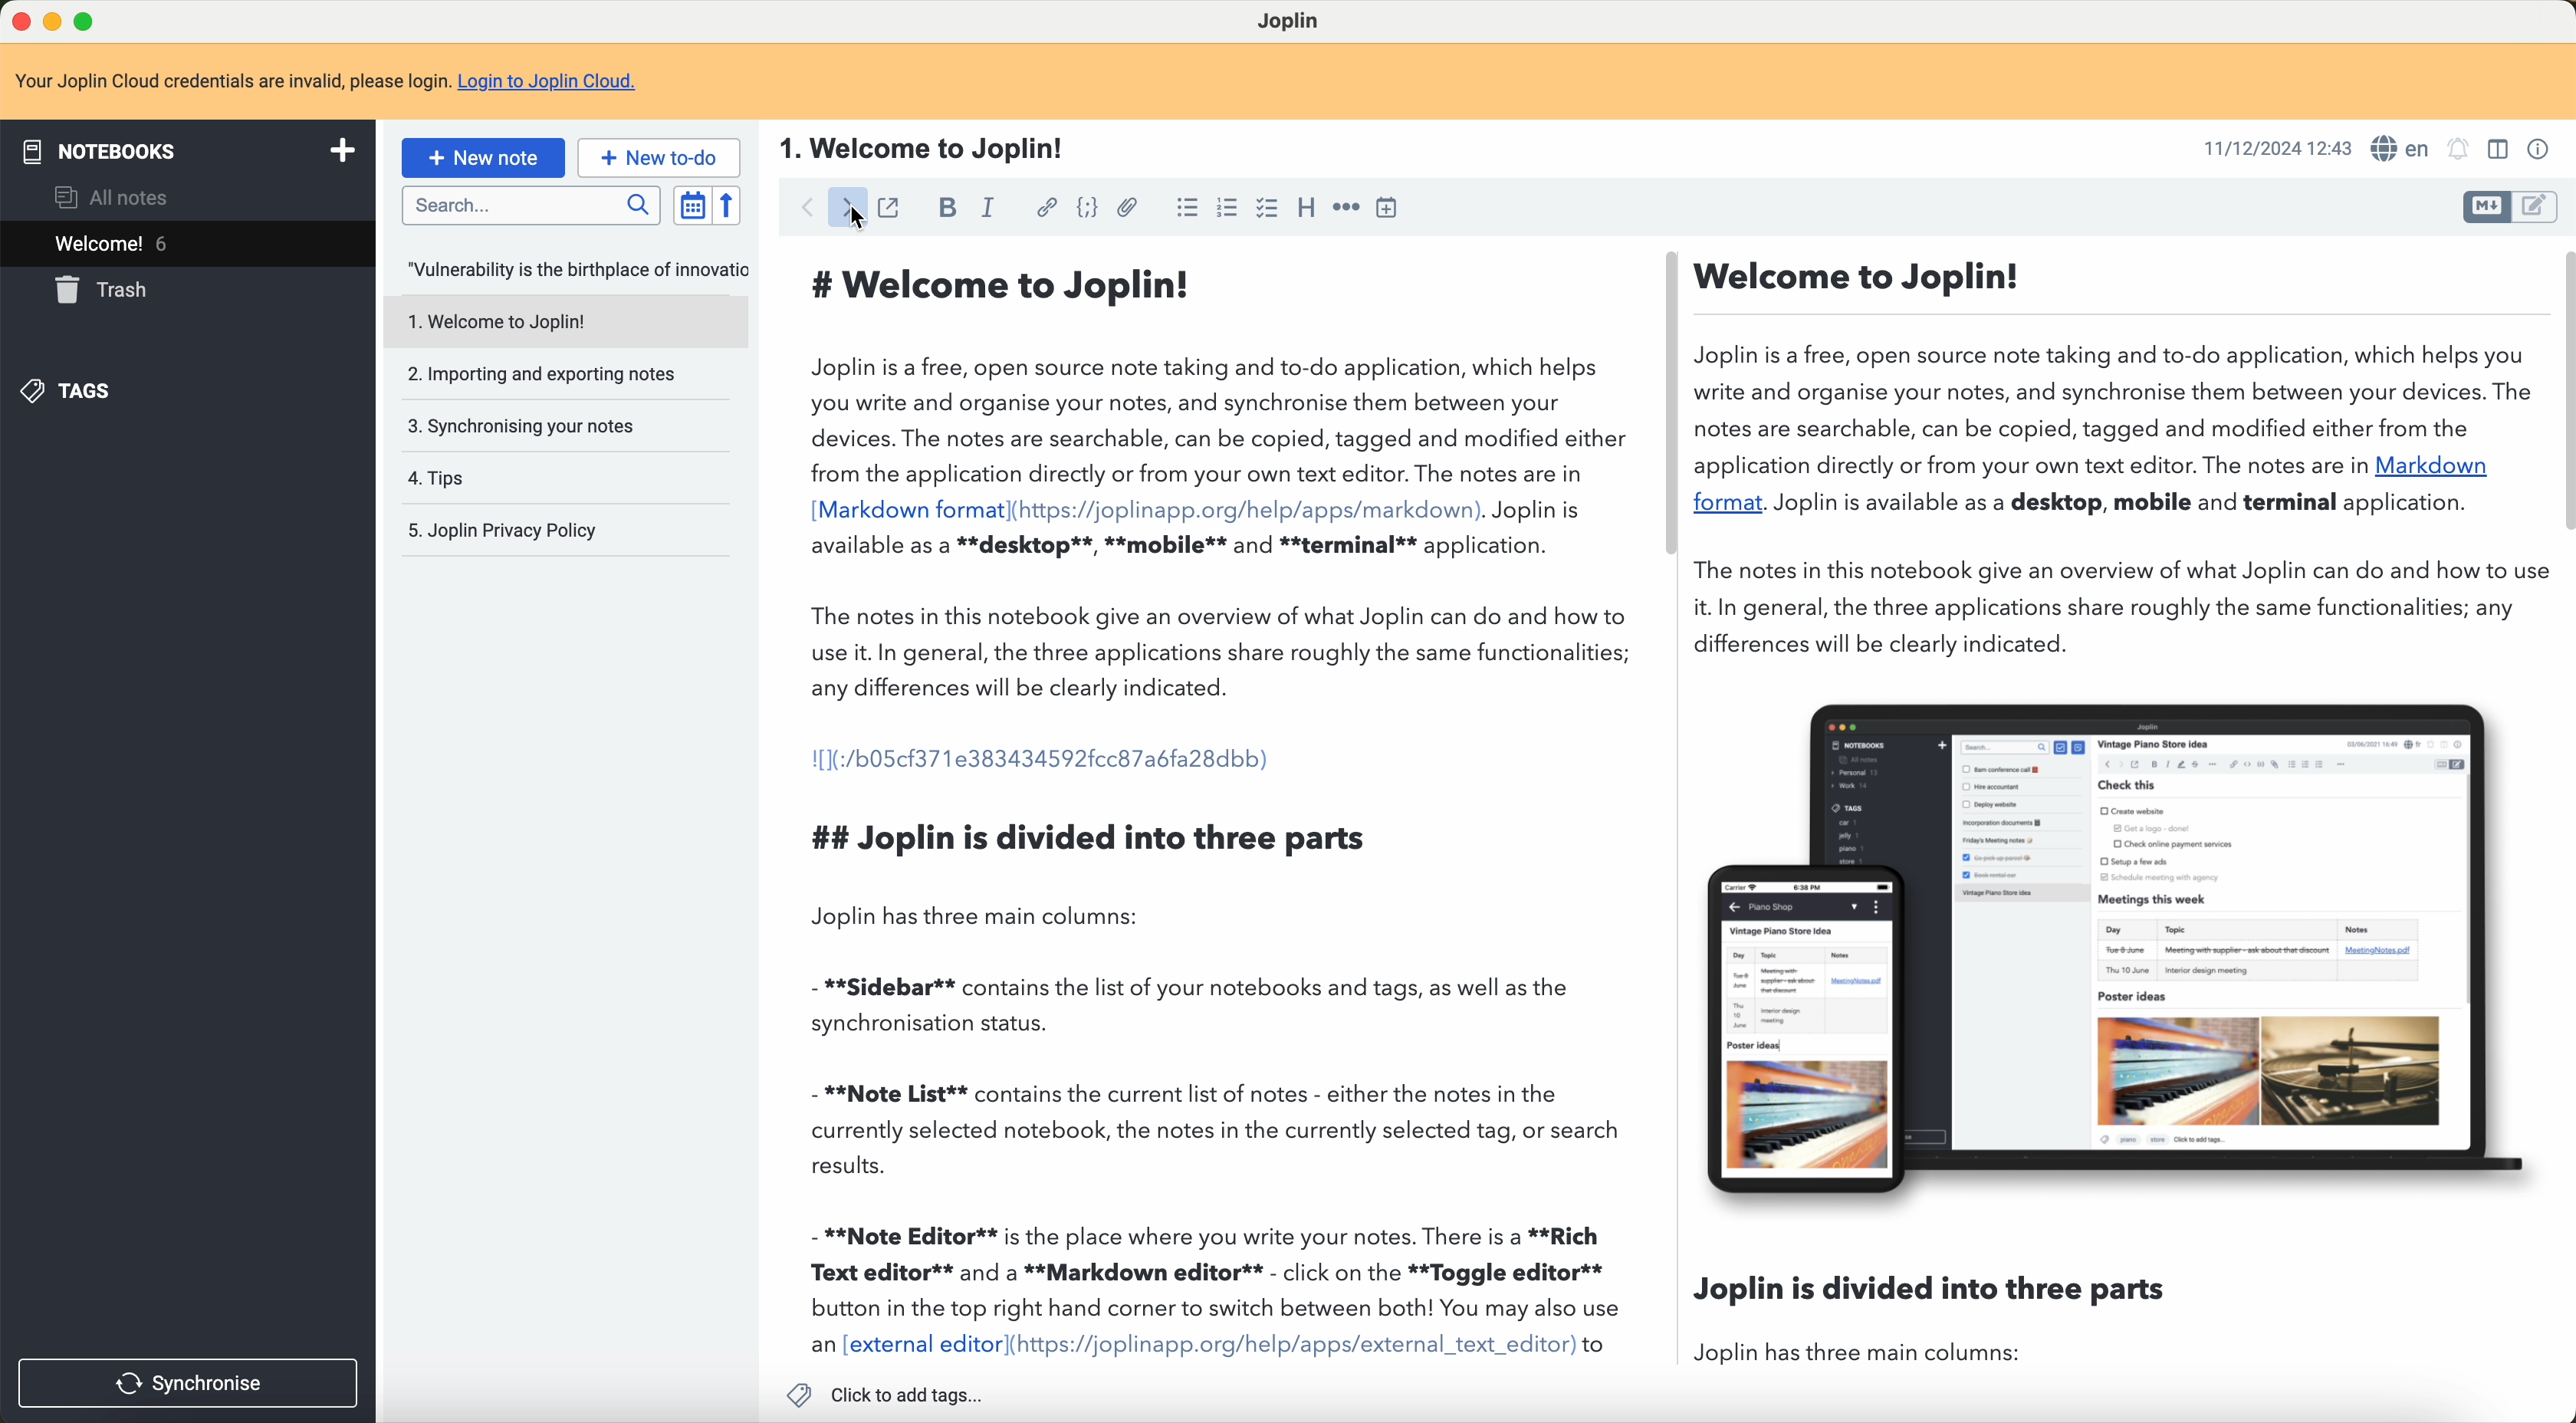 Image resolution: width=2576 pixels, height=1423 pixels. What do you see at coordinates (1668, 417) in the screenshot?
I see `scroll bar` at bounding box center [1668, 417].